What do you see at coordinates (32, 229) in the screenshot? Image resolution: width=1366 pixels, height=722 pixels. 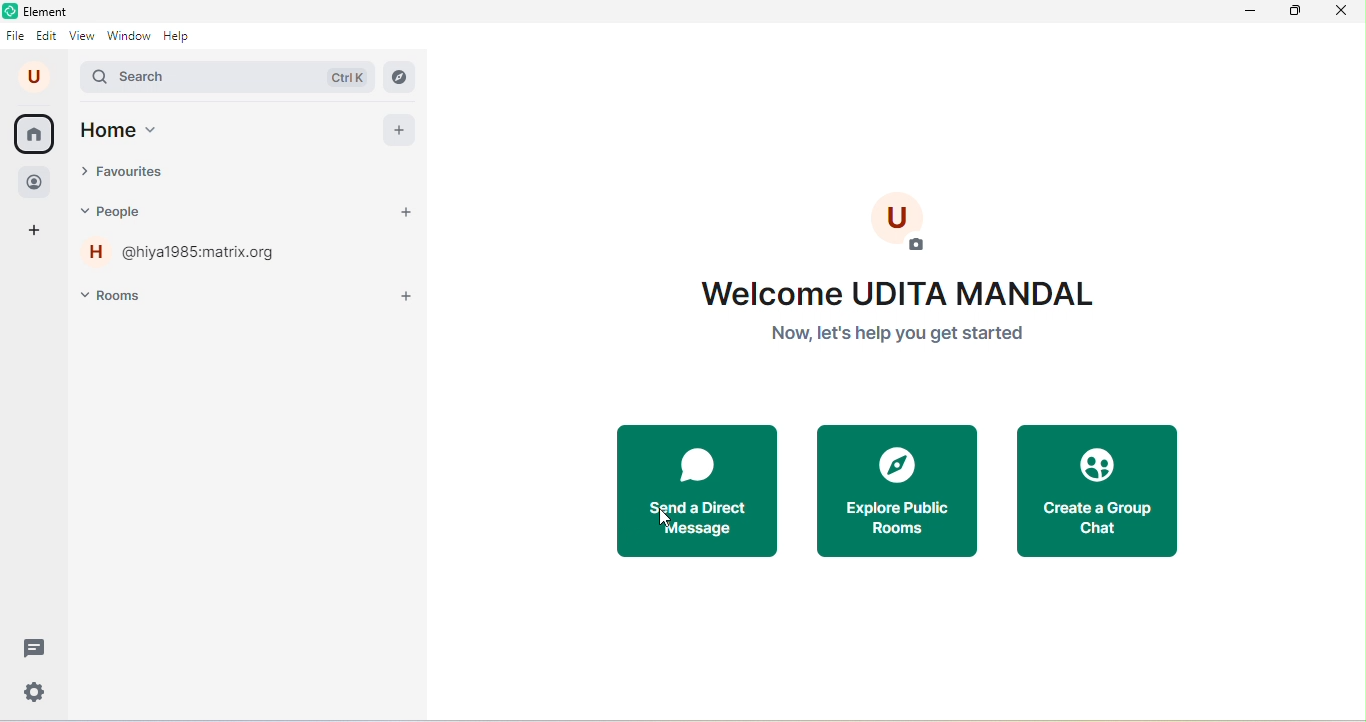 I see `add space` at bounding box center [32, 229].